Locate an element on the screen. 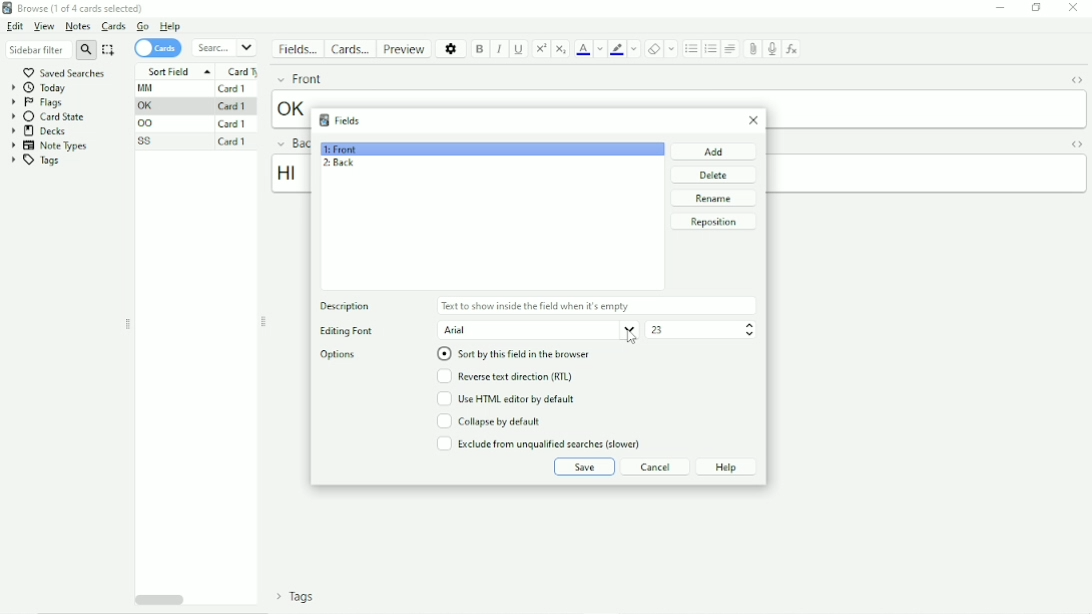  2: Back is located at coordinates (341, 163).